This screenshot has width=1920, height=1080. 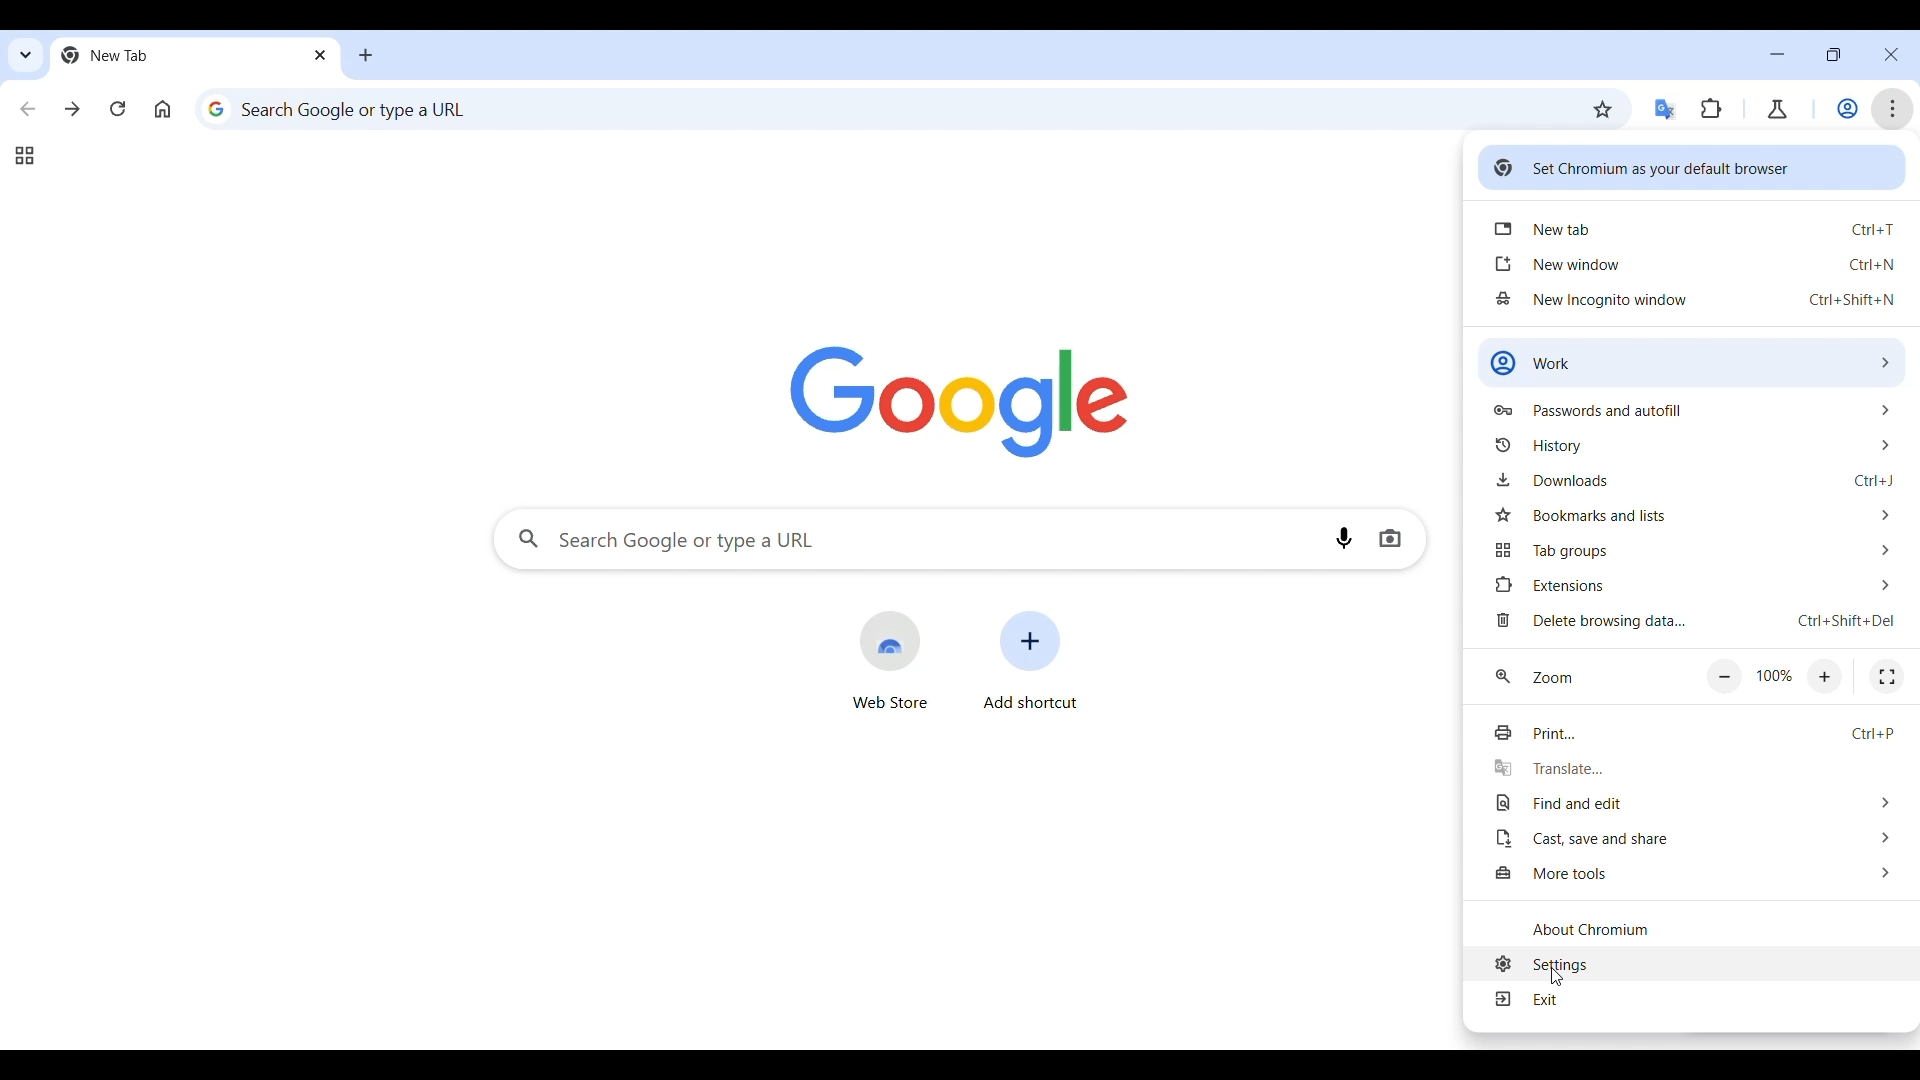 I want to click on Extension options, so click(x=1692, y=584).